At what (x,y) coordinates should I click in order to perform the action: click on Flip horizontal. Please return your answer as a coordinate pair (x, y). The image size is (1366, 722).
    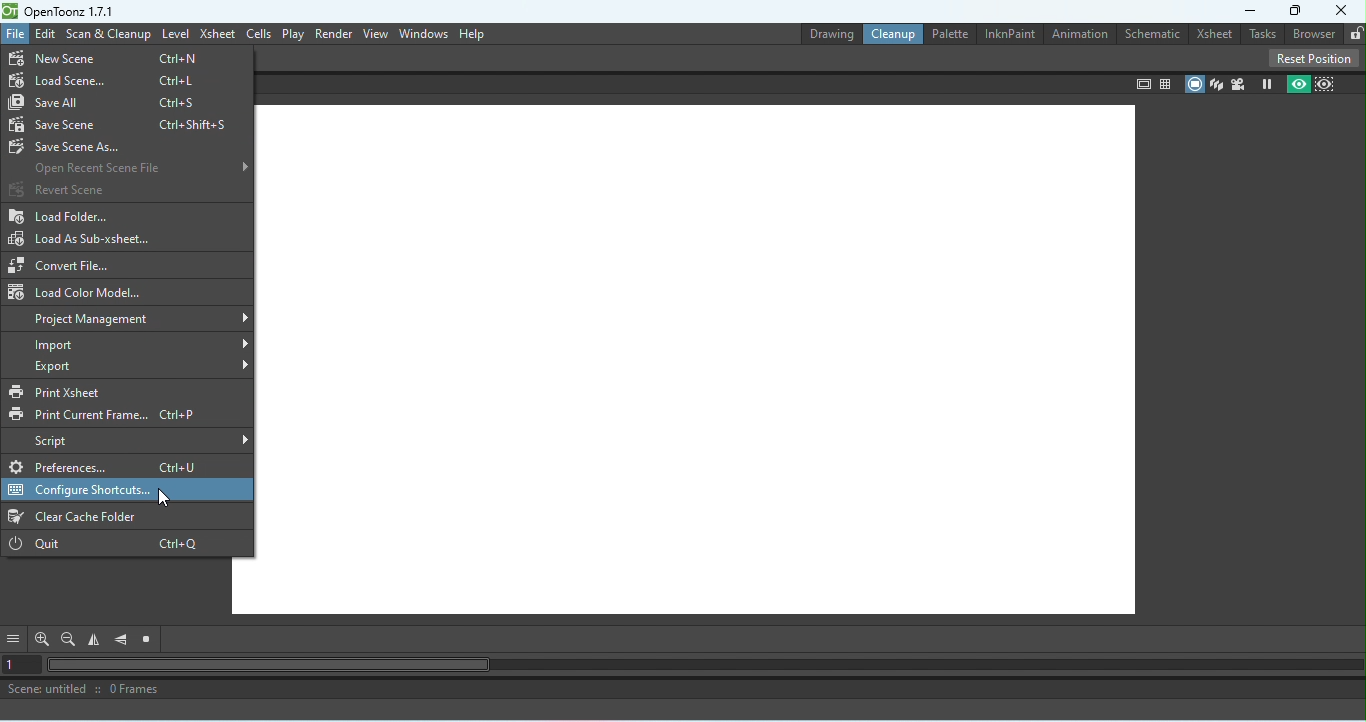
    Looking at the image, I should click on (97, 641).